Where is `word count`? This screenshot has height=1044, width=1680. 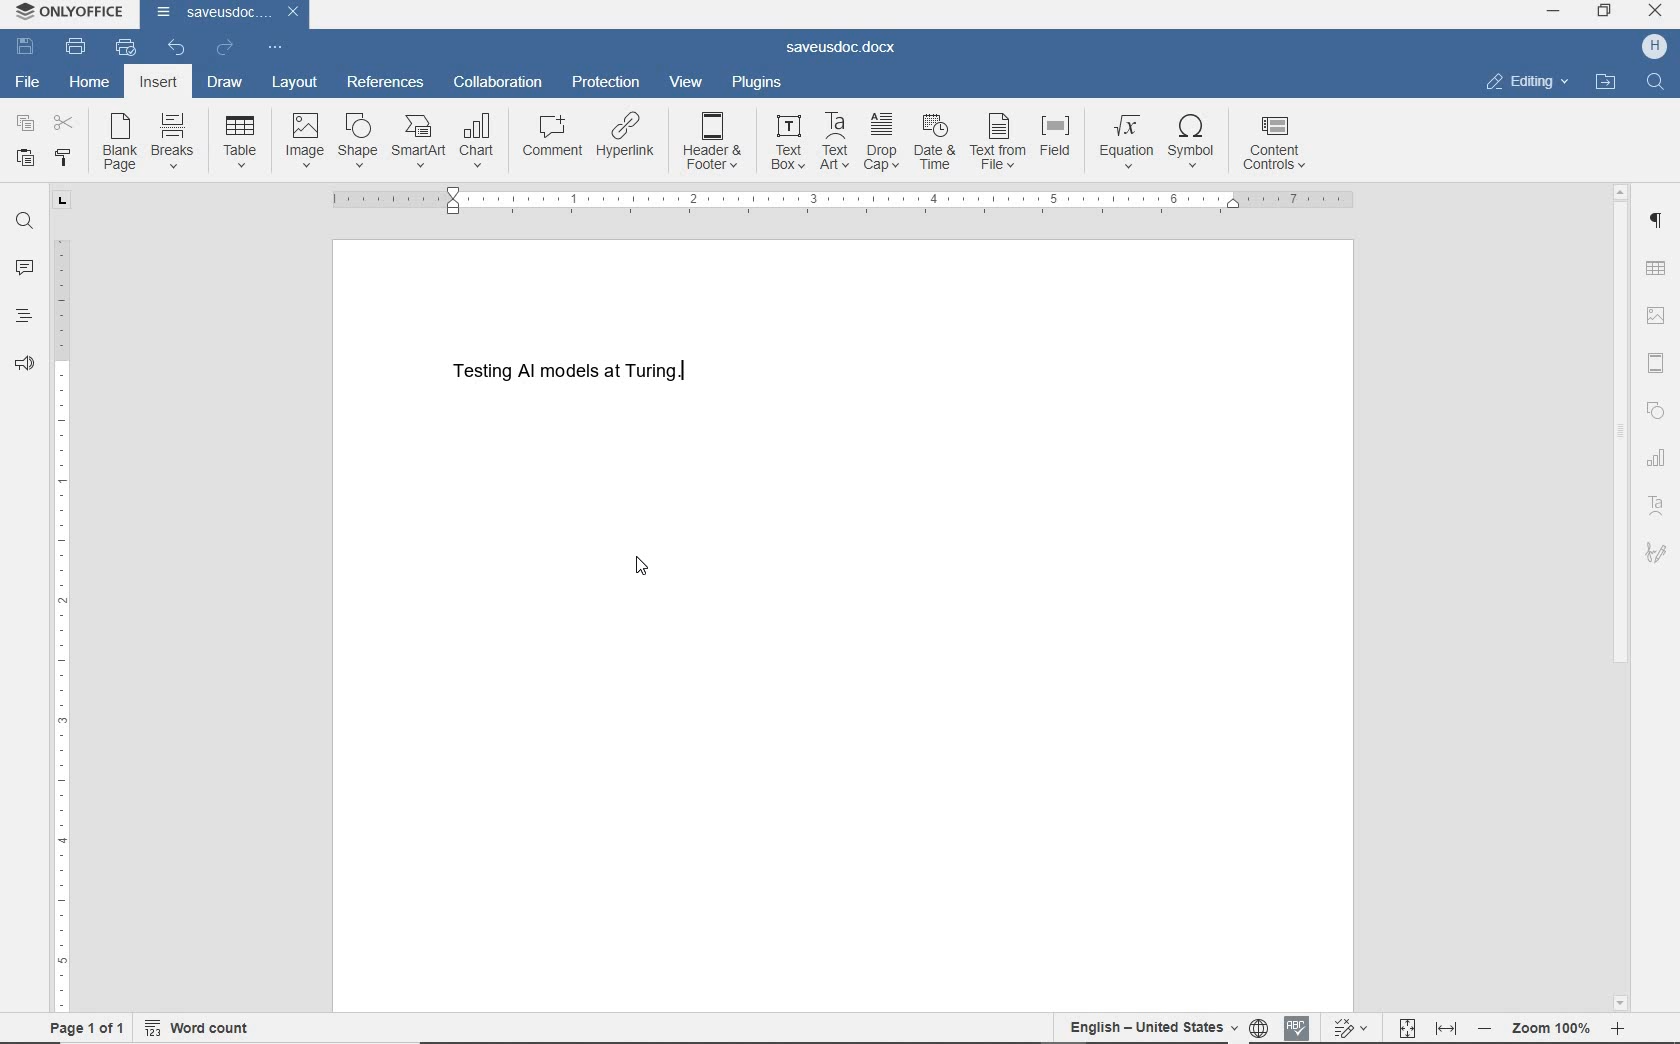
word count is located at coordinates (197, 1030).